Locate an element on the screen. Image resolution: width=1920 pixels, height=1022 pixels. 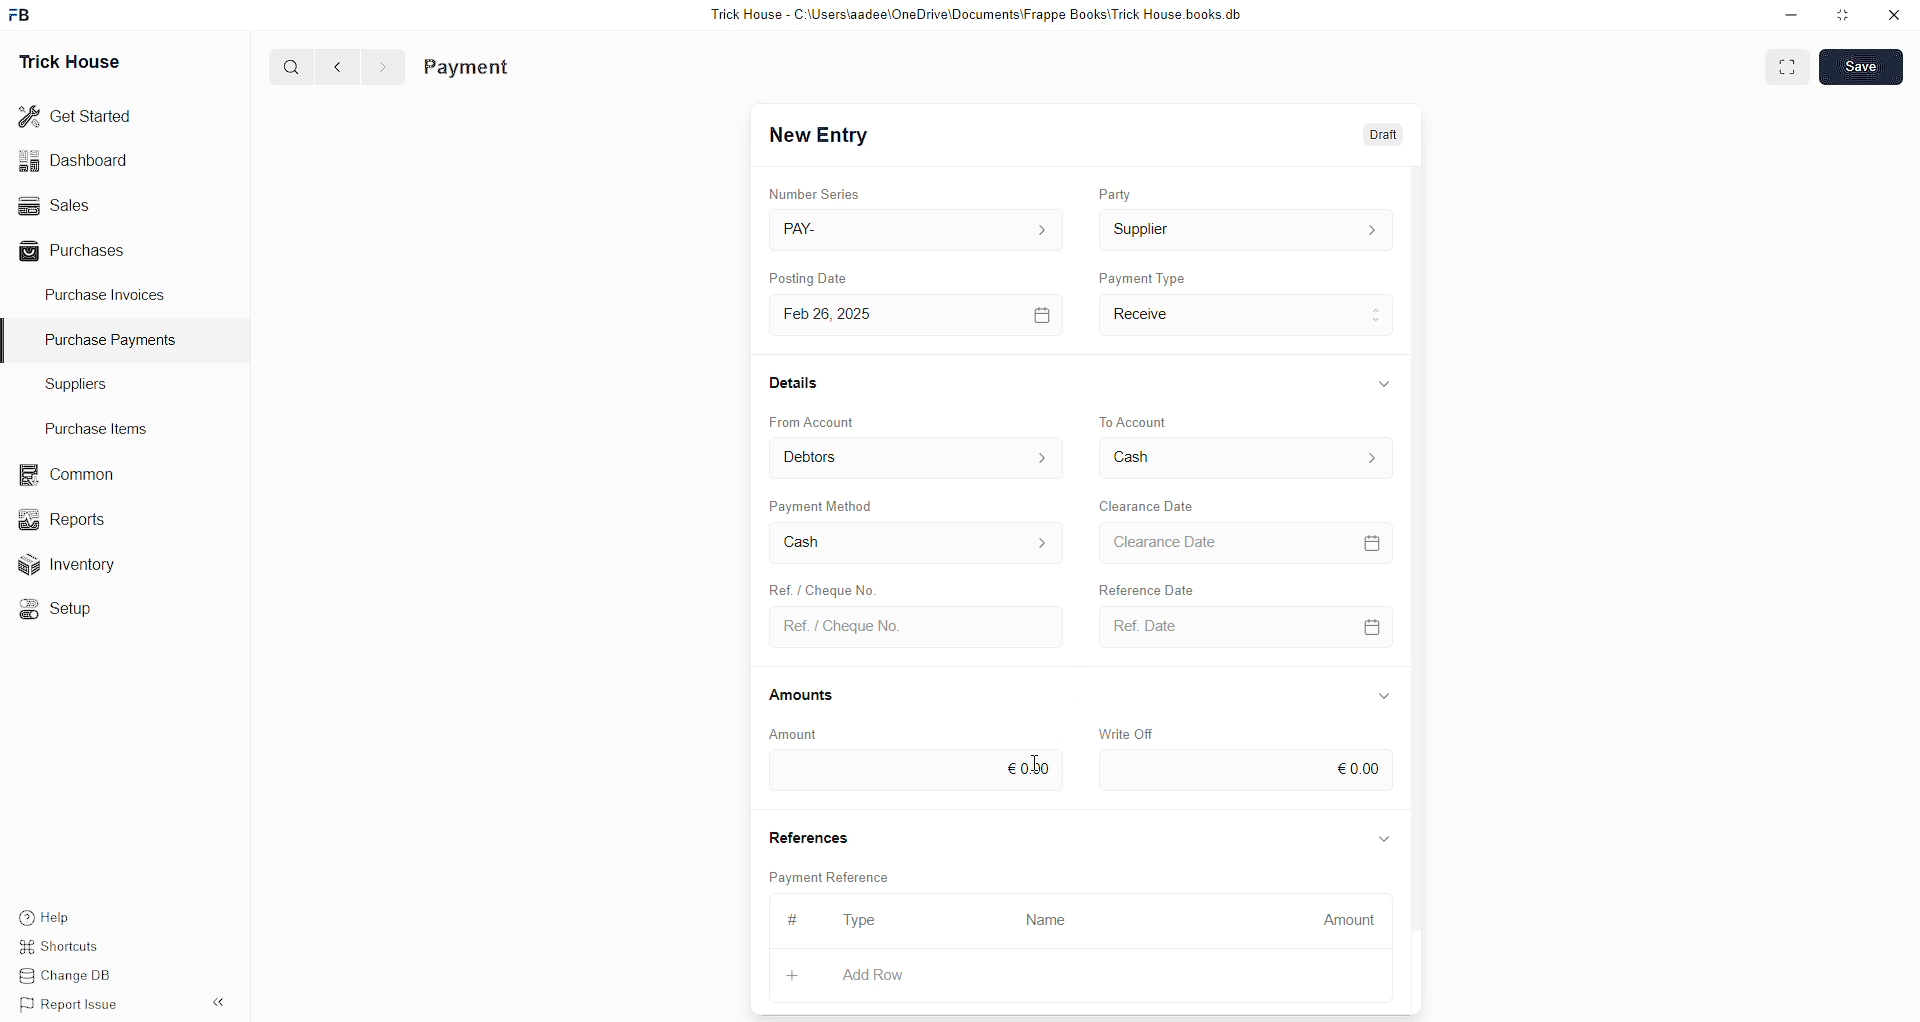
Ref. / Cheque No. is located at coordinates (913, 625).